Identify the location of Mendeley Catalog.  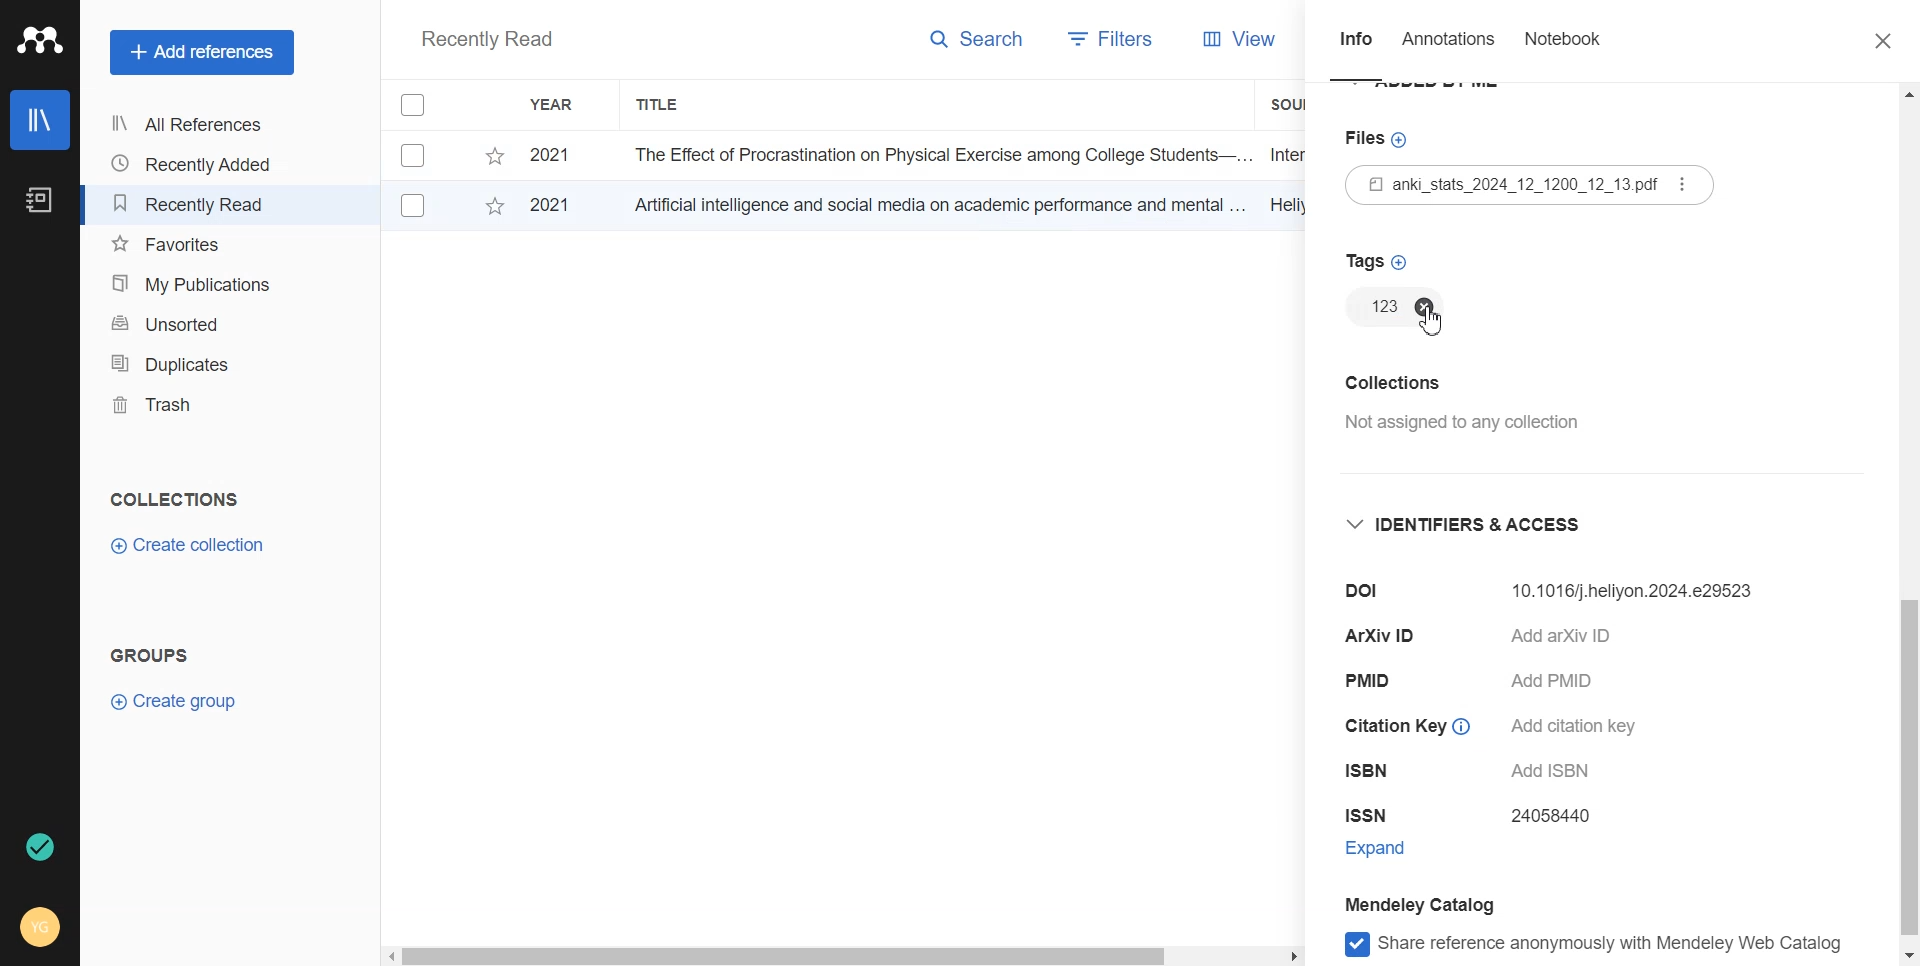
(1443, 903).